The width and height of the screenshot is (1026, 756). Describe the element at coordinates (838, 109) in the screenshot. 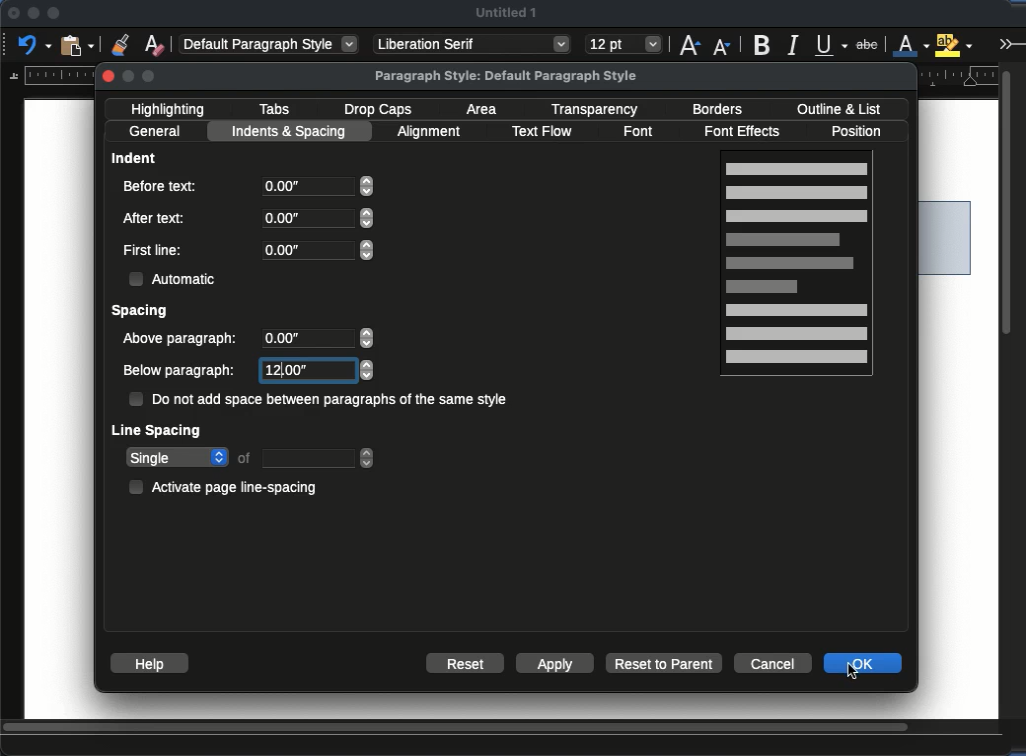

I see `outline` at that location.